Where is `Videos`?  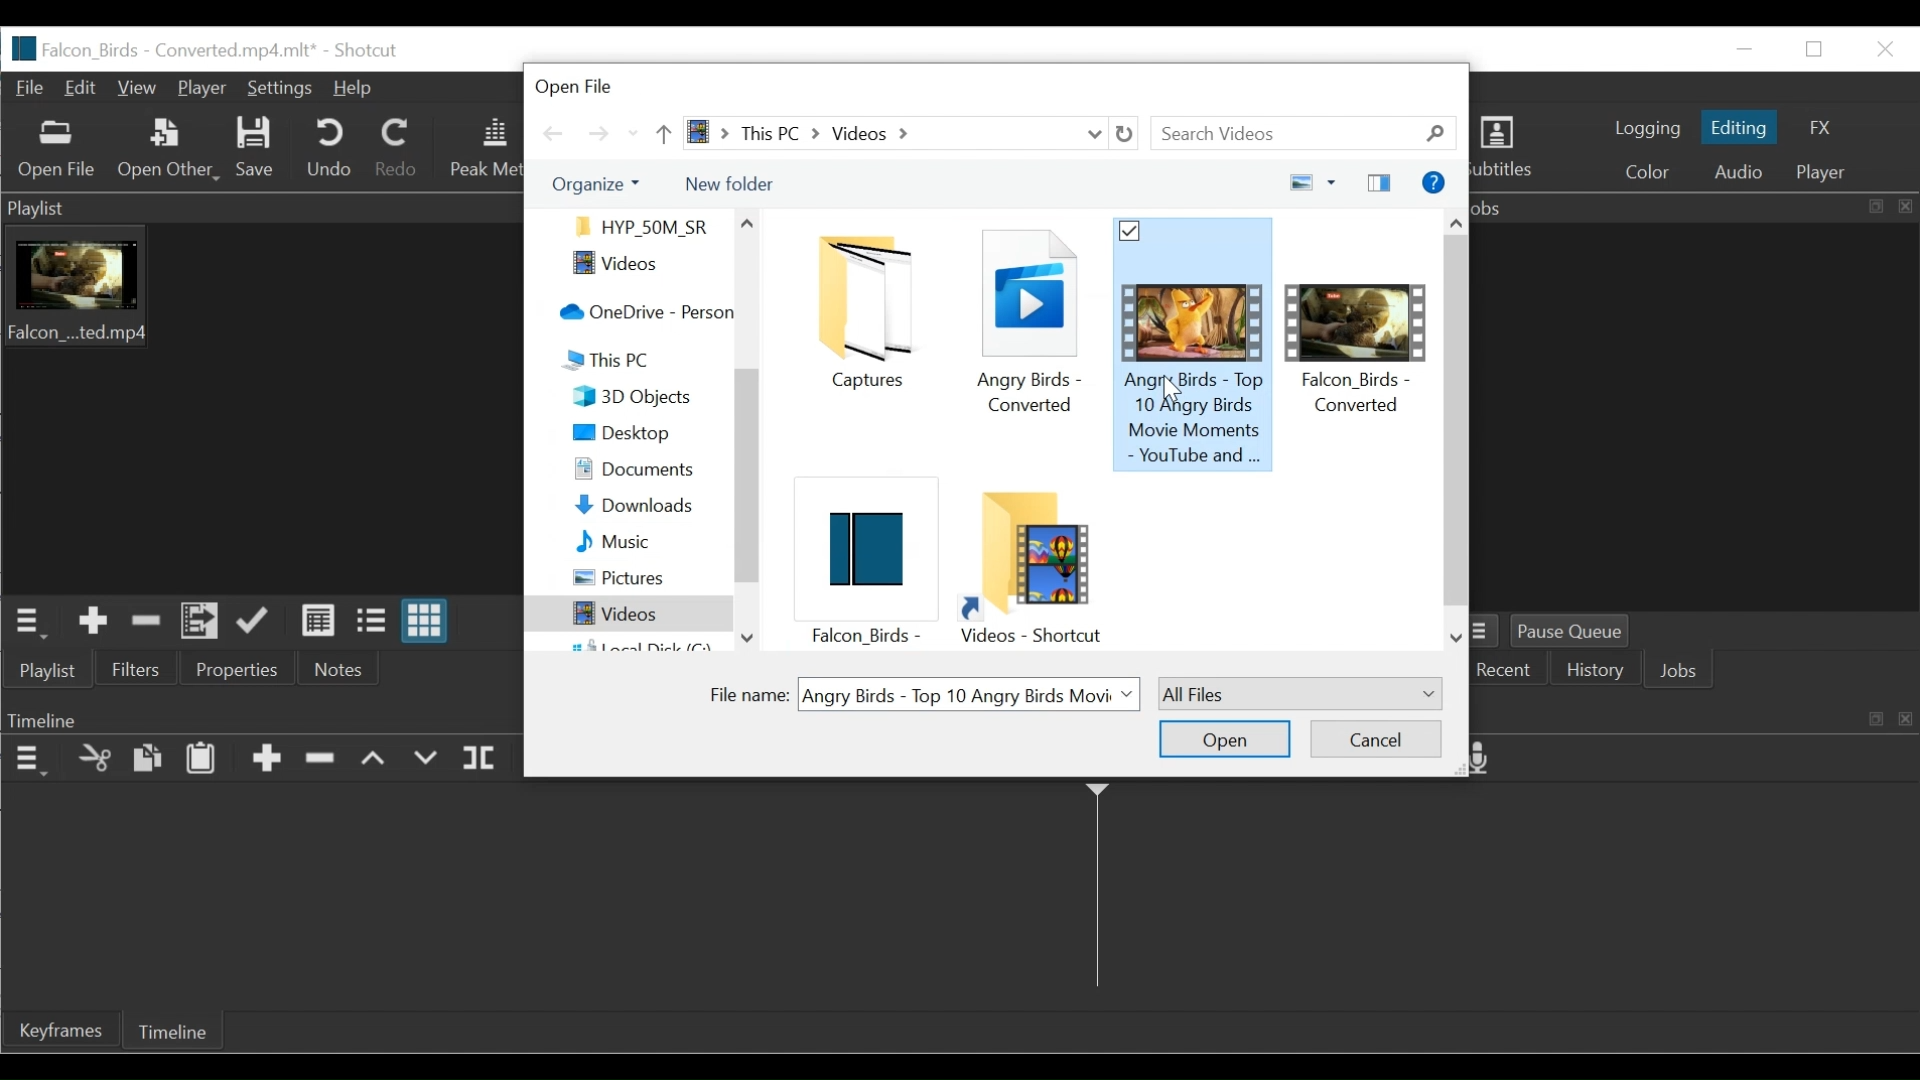 Videos is located at coordinates (623, 614).